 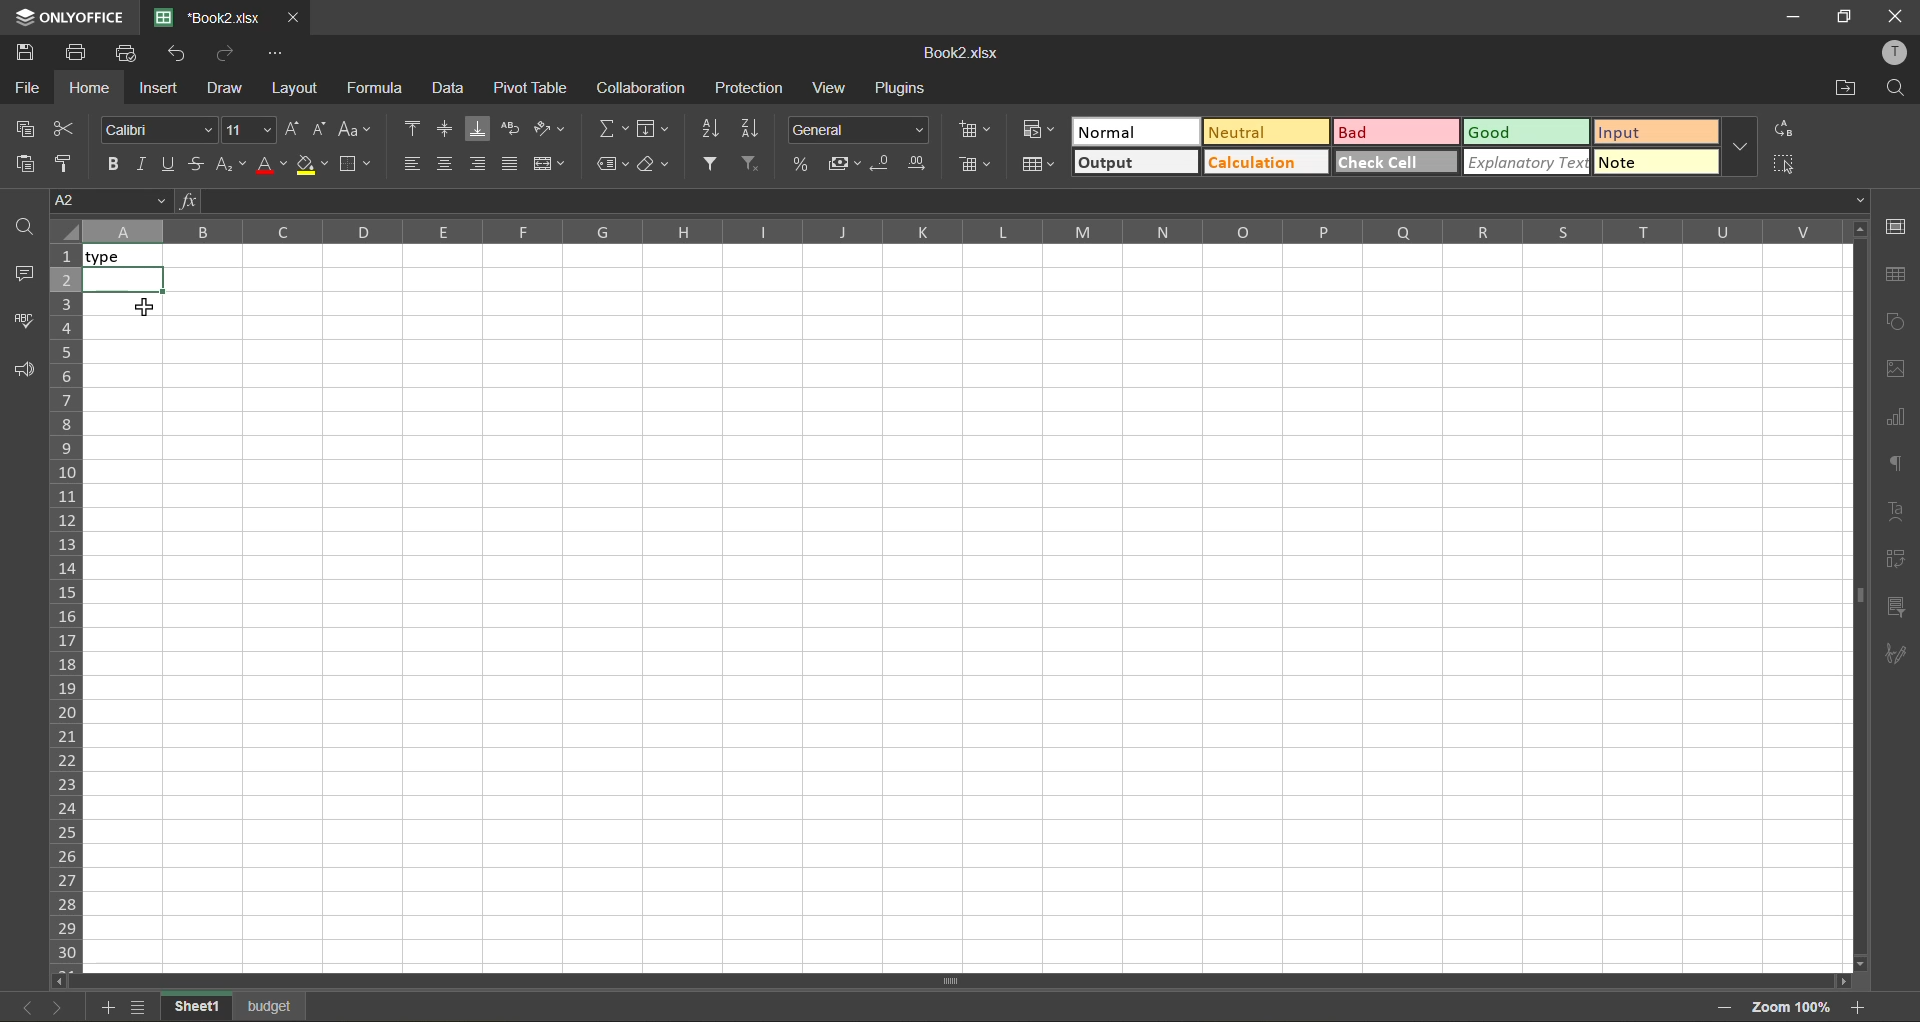 I want to click on zoom factor, so click(x=1792, y=1007).